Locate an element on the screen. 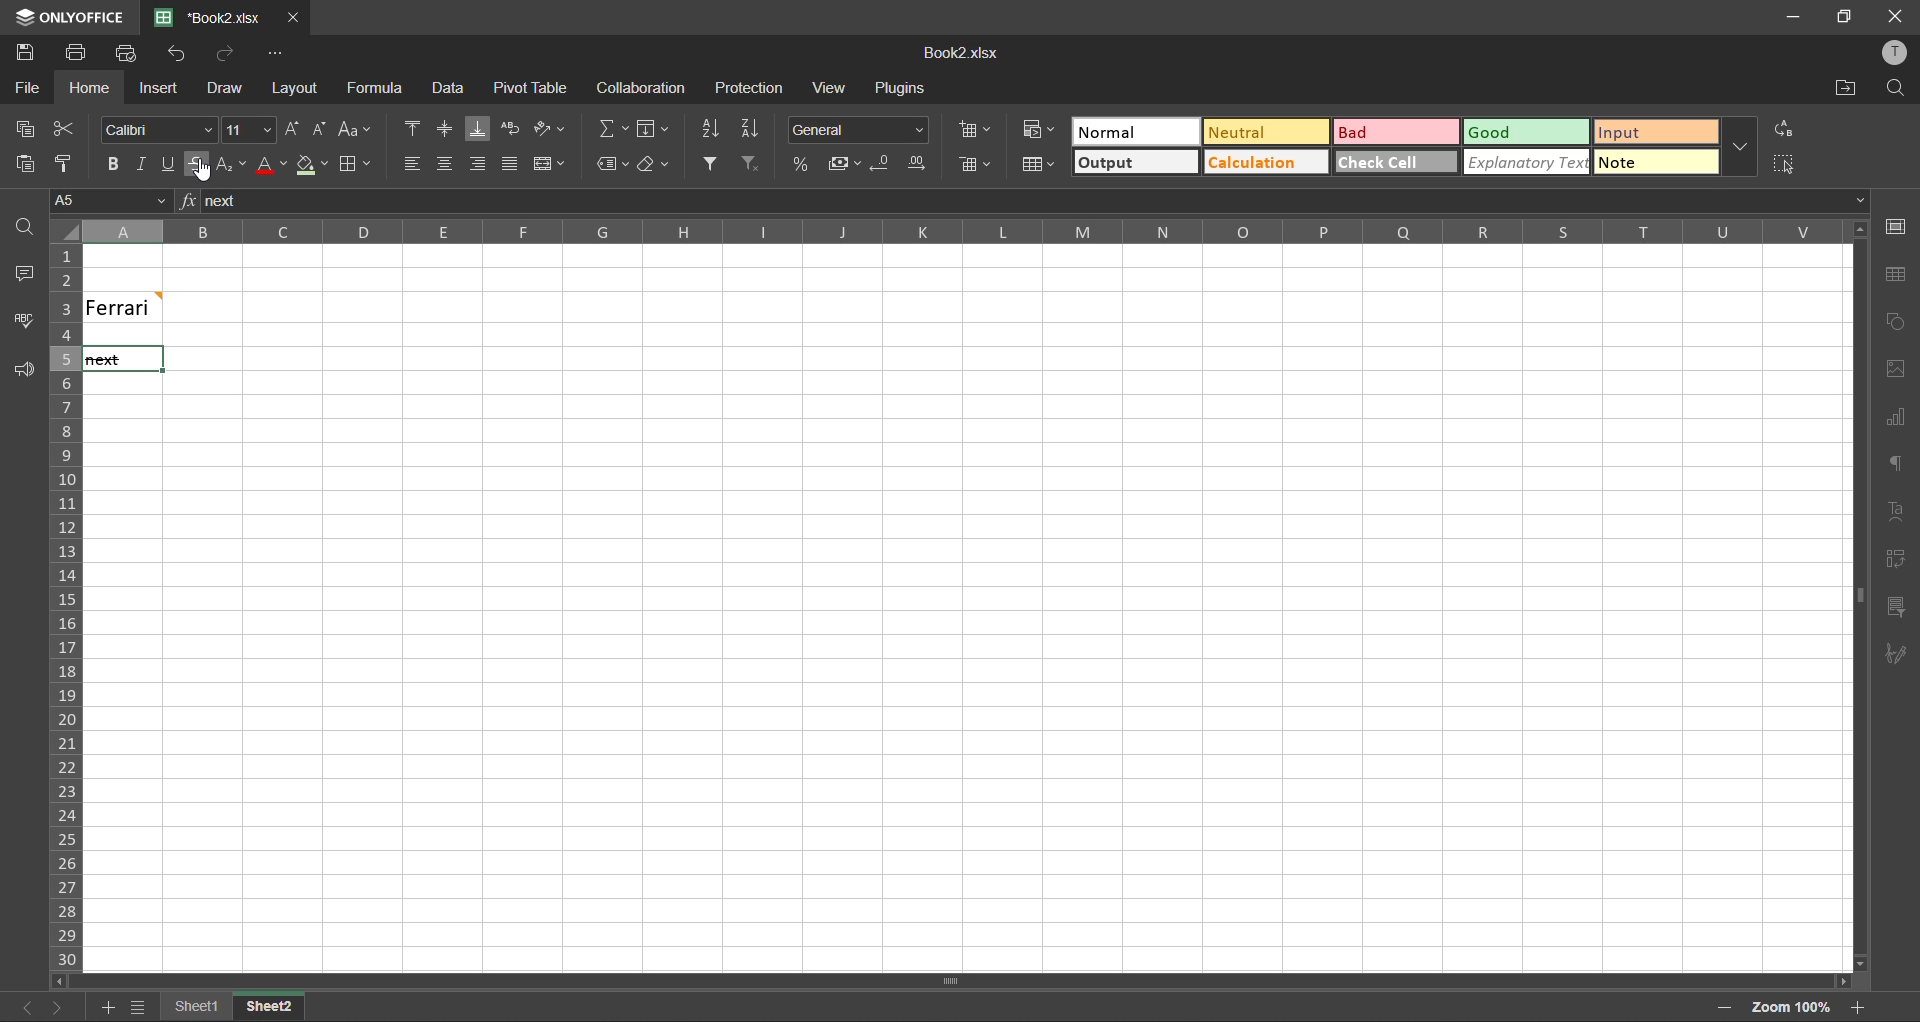  sort descending is located at coordinates (758, 129).